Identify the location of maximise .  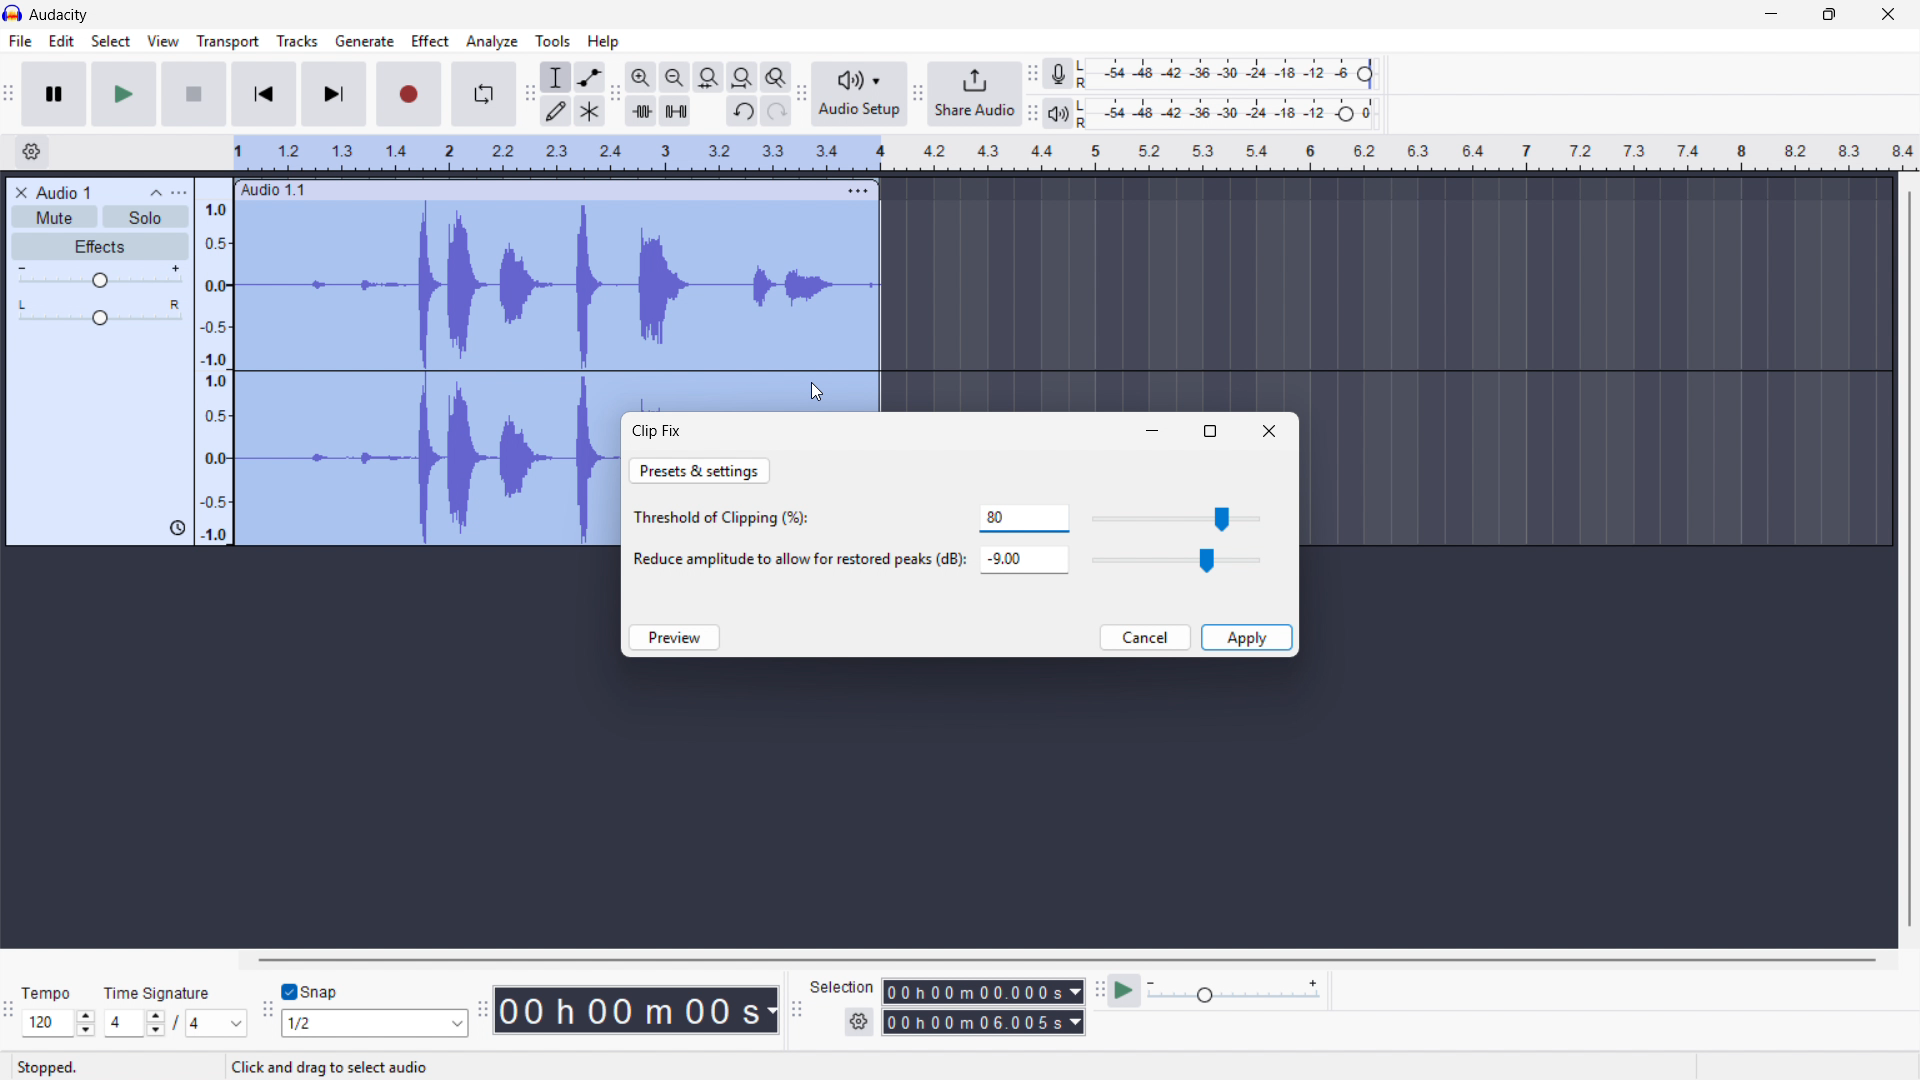
(1211, 431).